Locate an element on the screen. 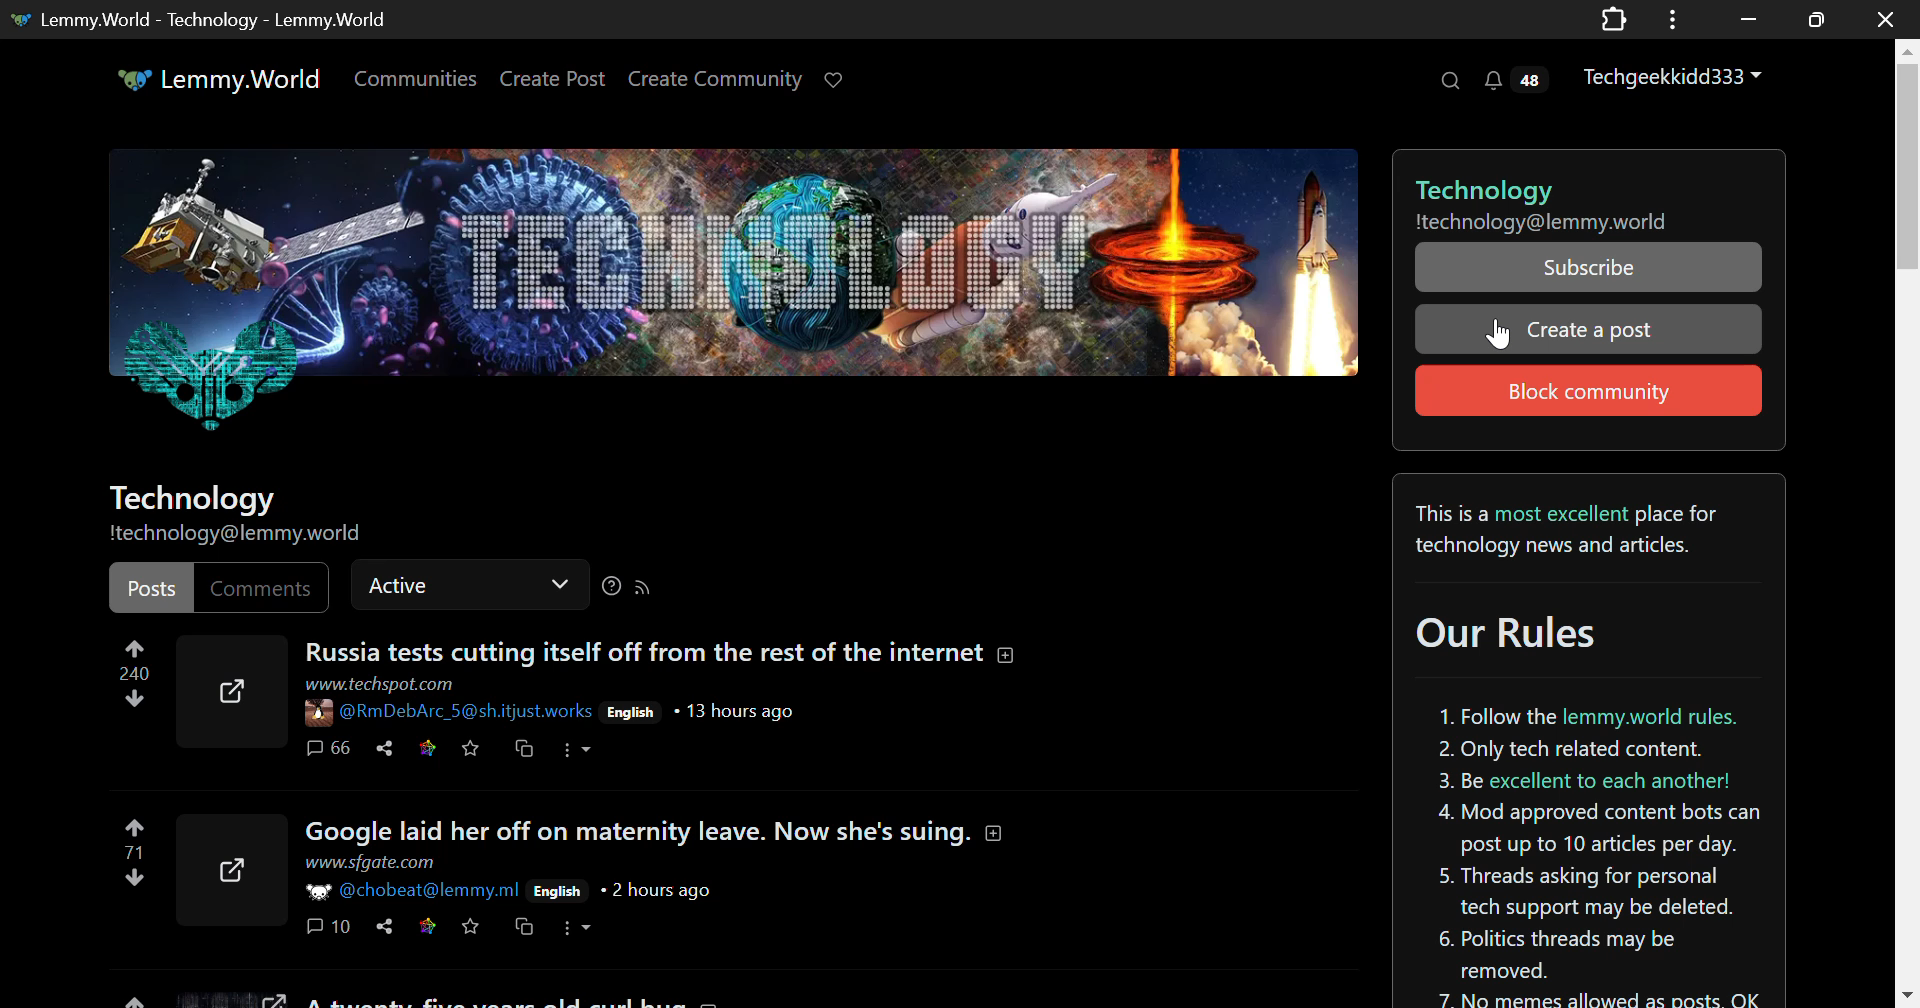 The image size is (1920, 1008). Comments is located at coordinates (330, 745).